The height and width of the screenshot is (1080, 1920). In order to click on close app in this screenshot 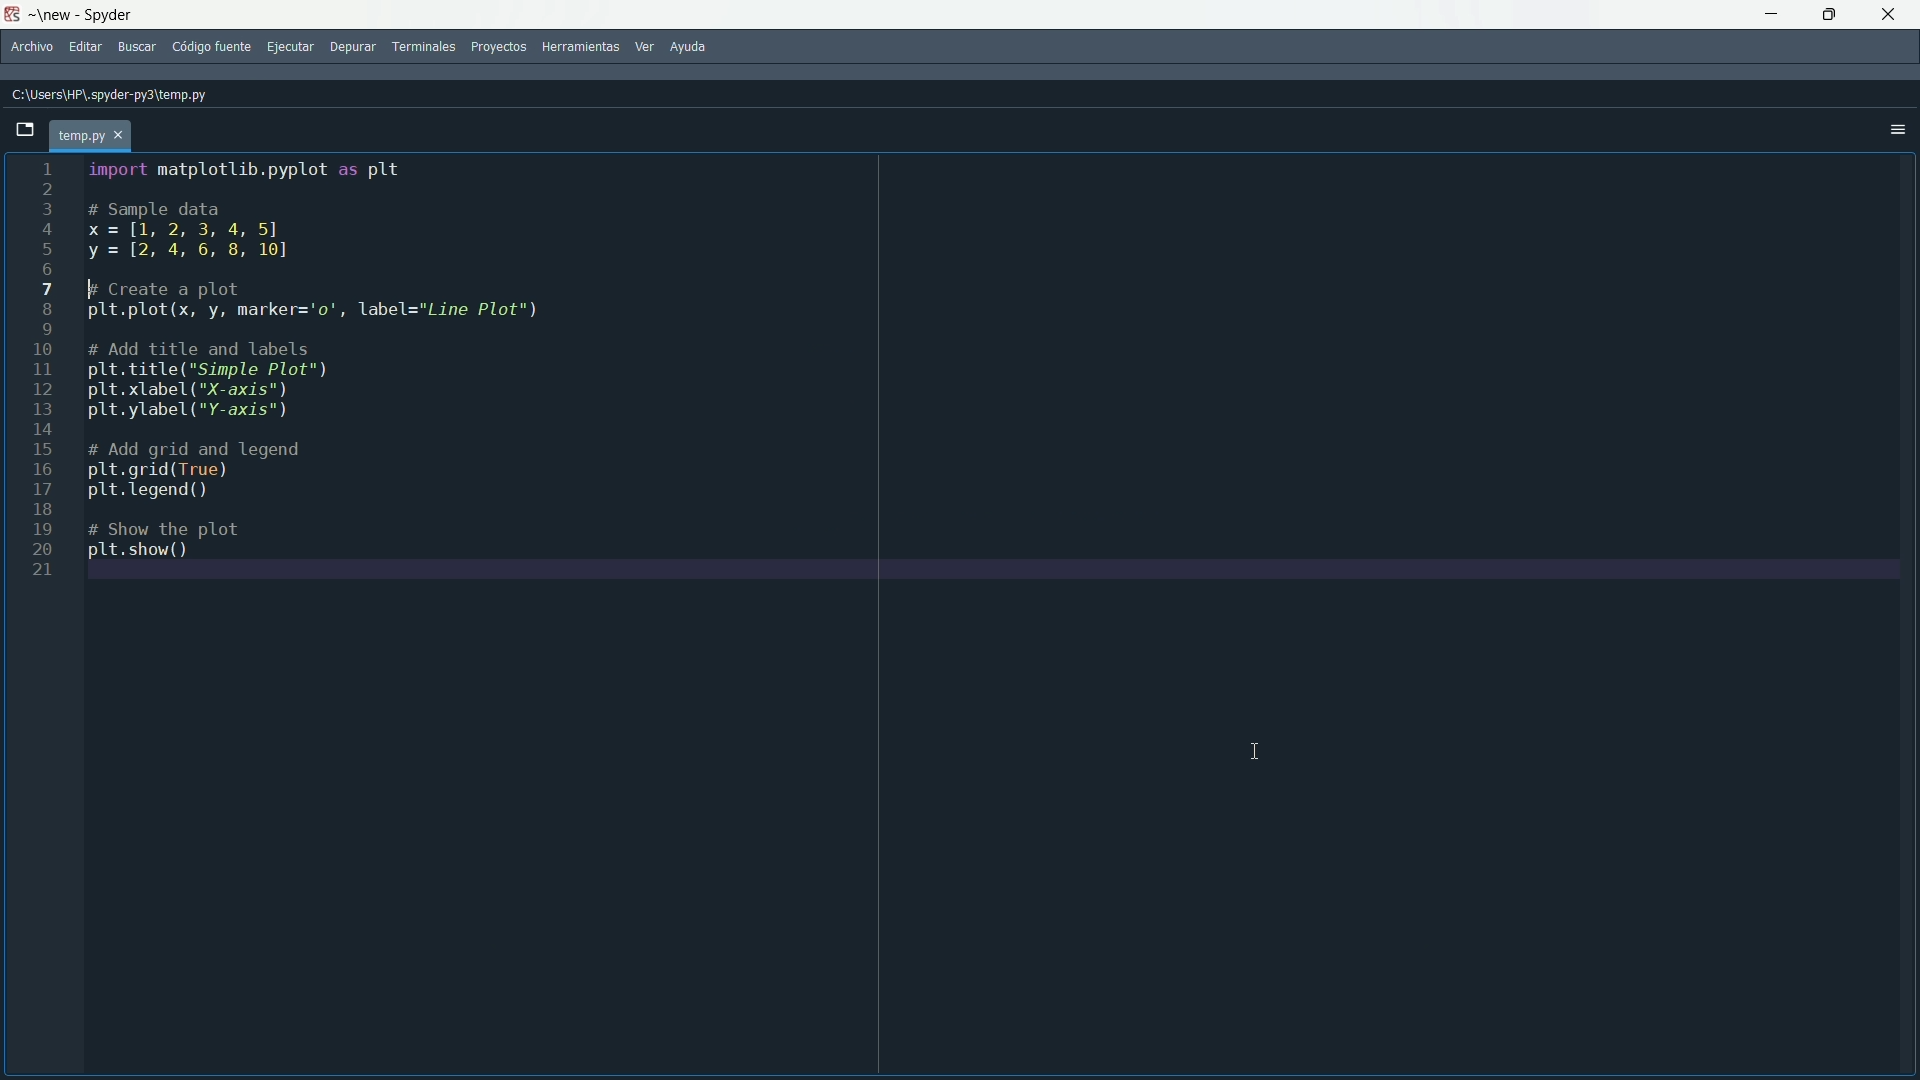, I will do `click(1894, 15)`.